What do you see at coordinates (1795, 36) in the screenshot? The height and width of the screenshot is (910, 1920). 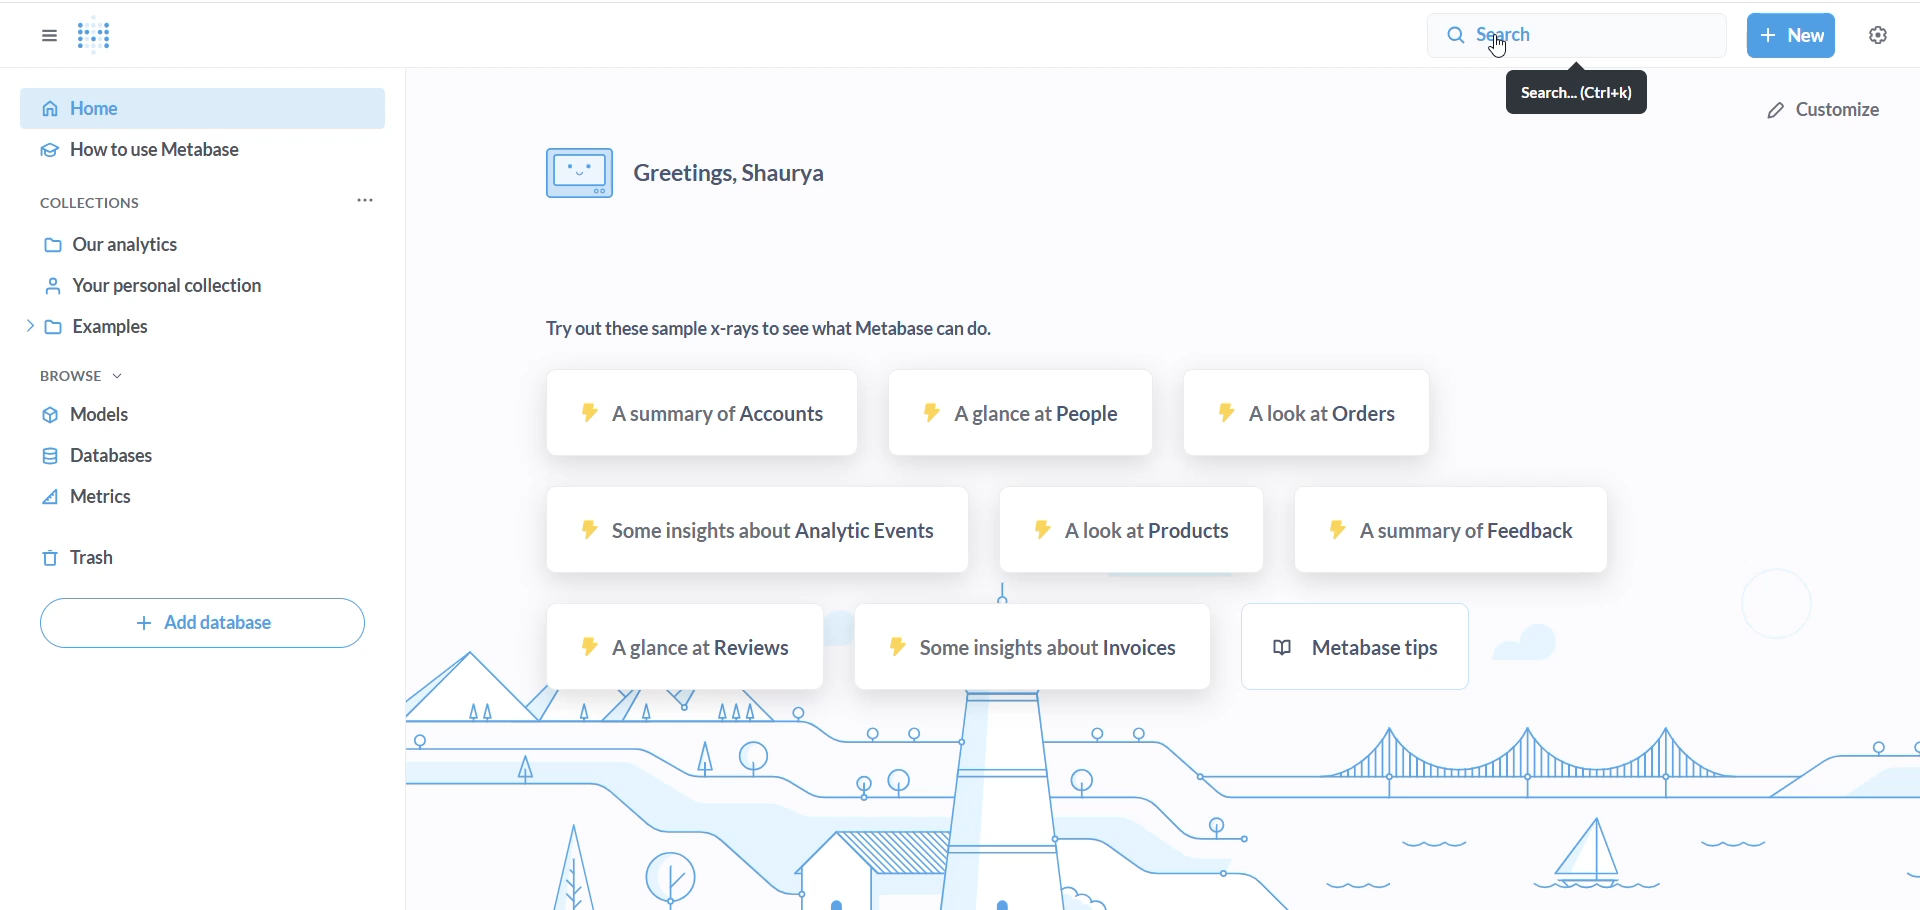 I see `new button` at bounding box center [1795, 36].